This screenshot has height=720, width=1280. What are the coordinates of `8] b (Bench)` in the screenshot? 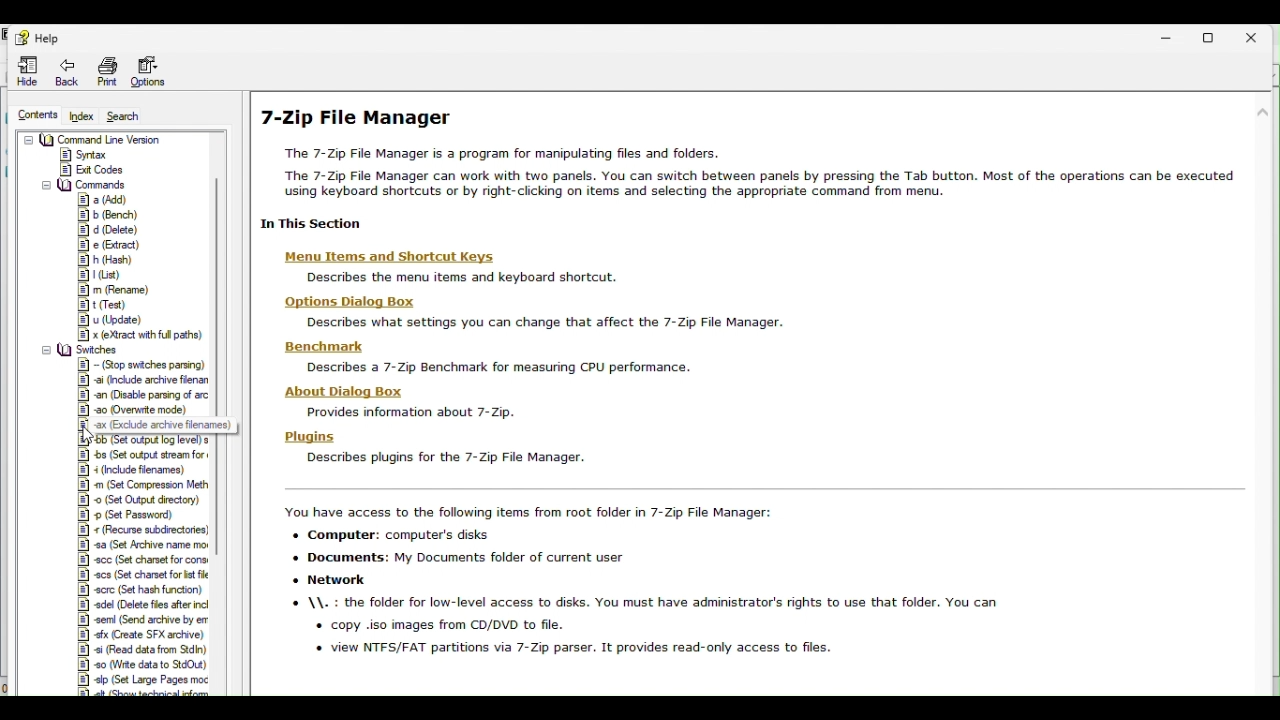 It's located at (107, 215).